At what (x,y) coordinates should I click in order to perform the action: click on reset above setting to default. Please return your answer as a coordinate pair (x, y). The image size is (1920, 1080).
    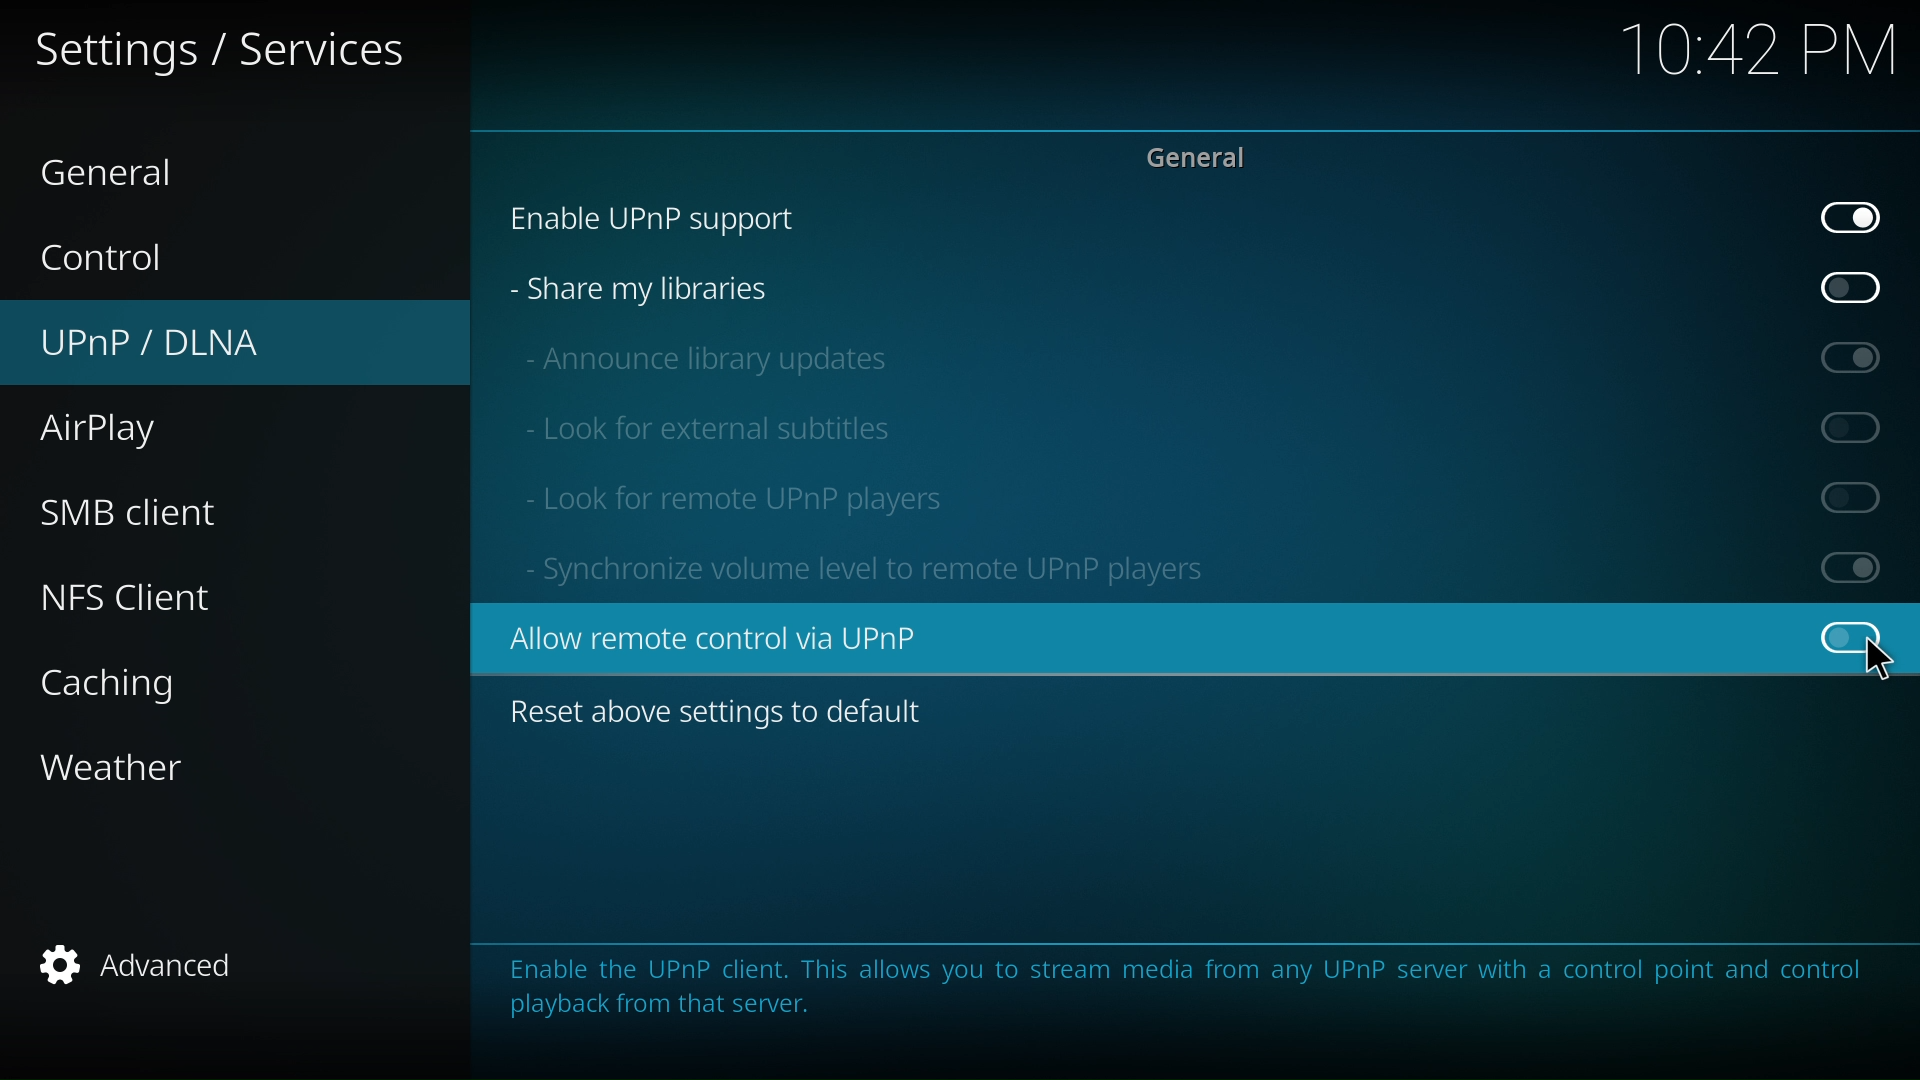
    Looking at the image, I should click on (734, 713).